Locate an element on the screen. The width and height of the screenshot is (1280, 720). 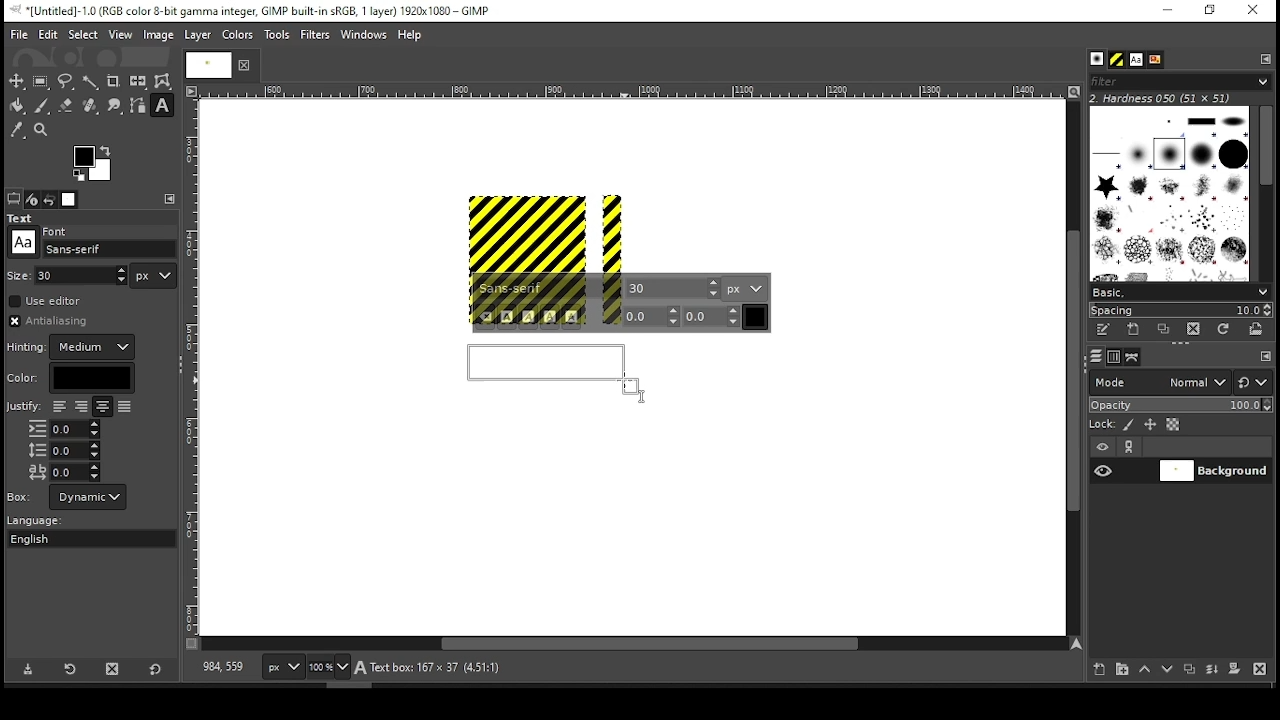
new layer group   is located at coordinates (1121, 669).